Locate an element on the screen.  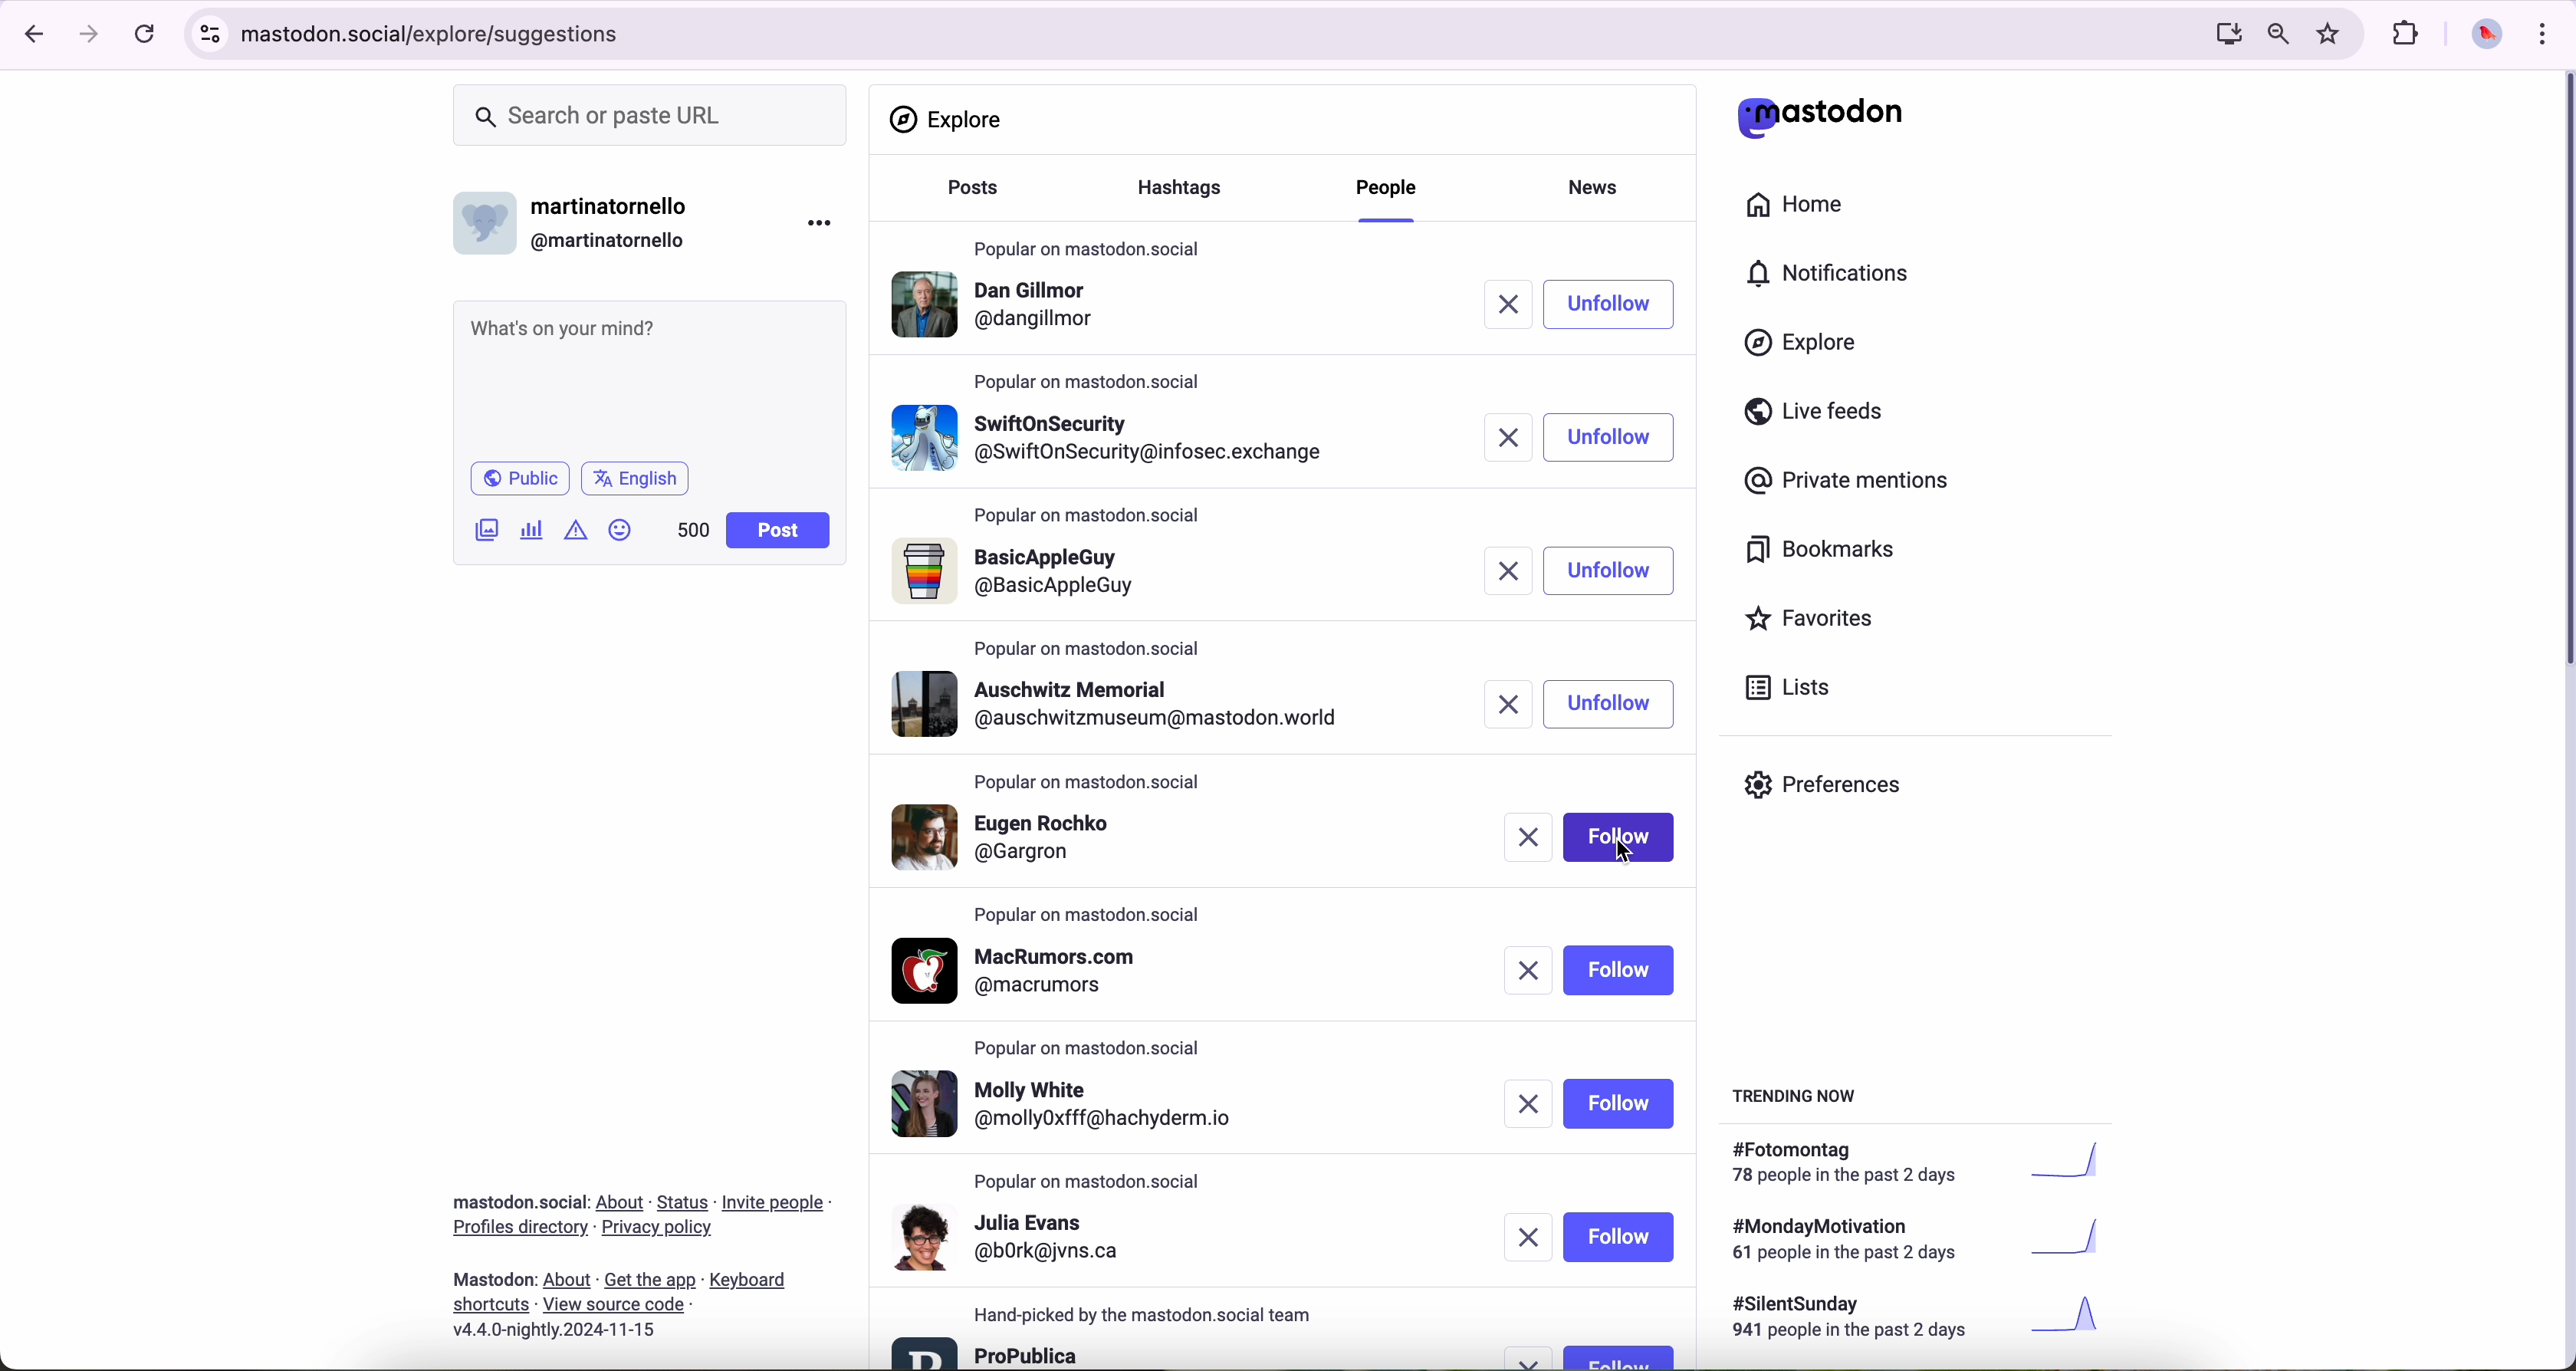
search or paste URL is located at coordinates (650, 116).